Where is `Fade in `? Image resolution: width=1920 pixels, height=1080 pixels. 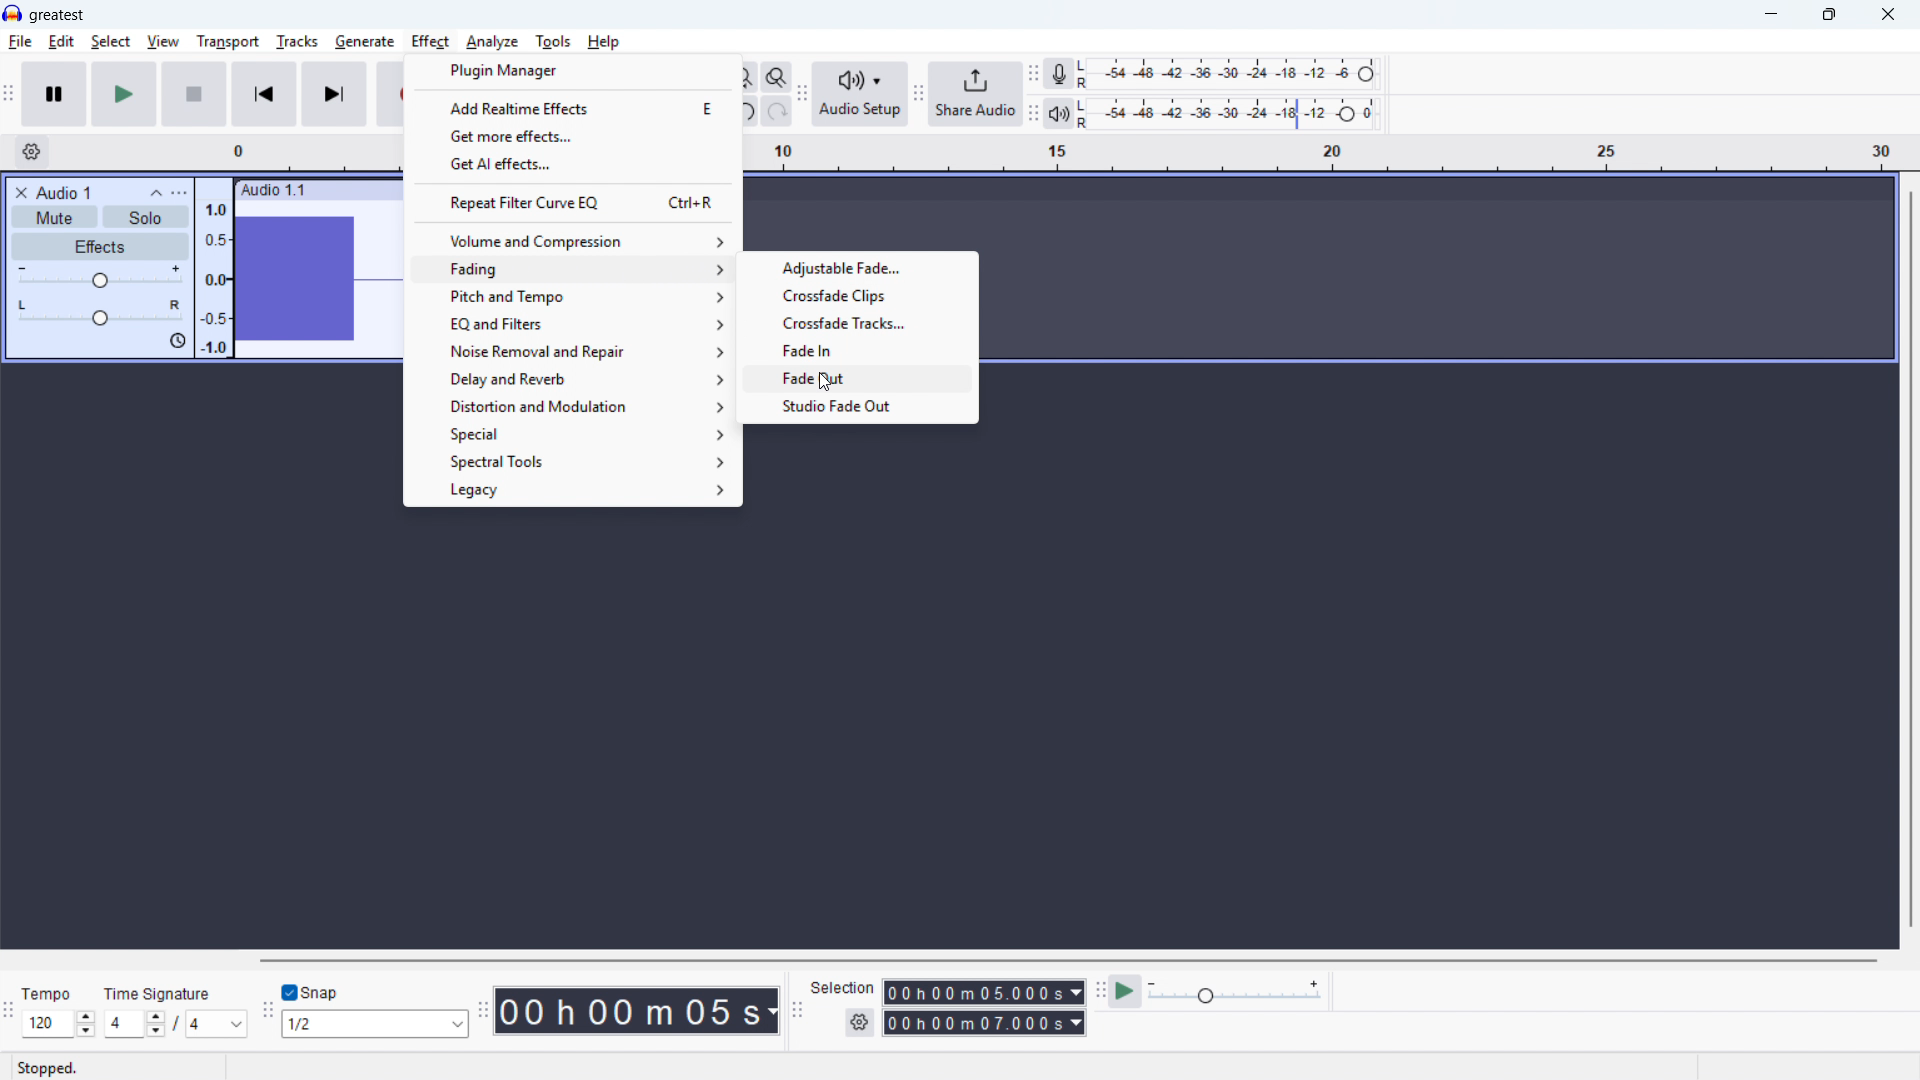
Fade in  is located at coordinates (862, 349).